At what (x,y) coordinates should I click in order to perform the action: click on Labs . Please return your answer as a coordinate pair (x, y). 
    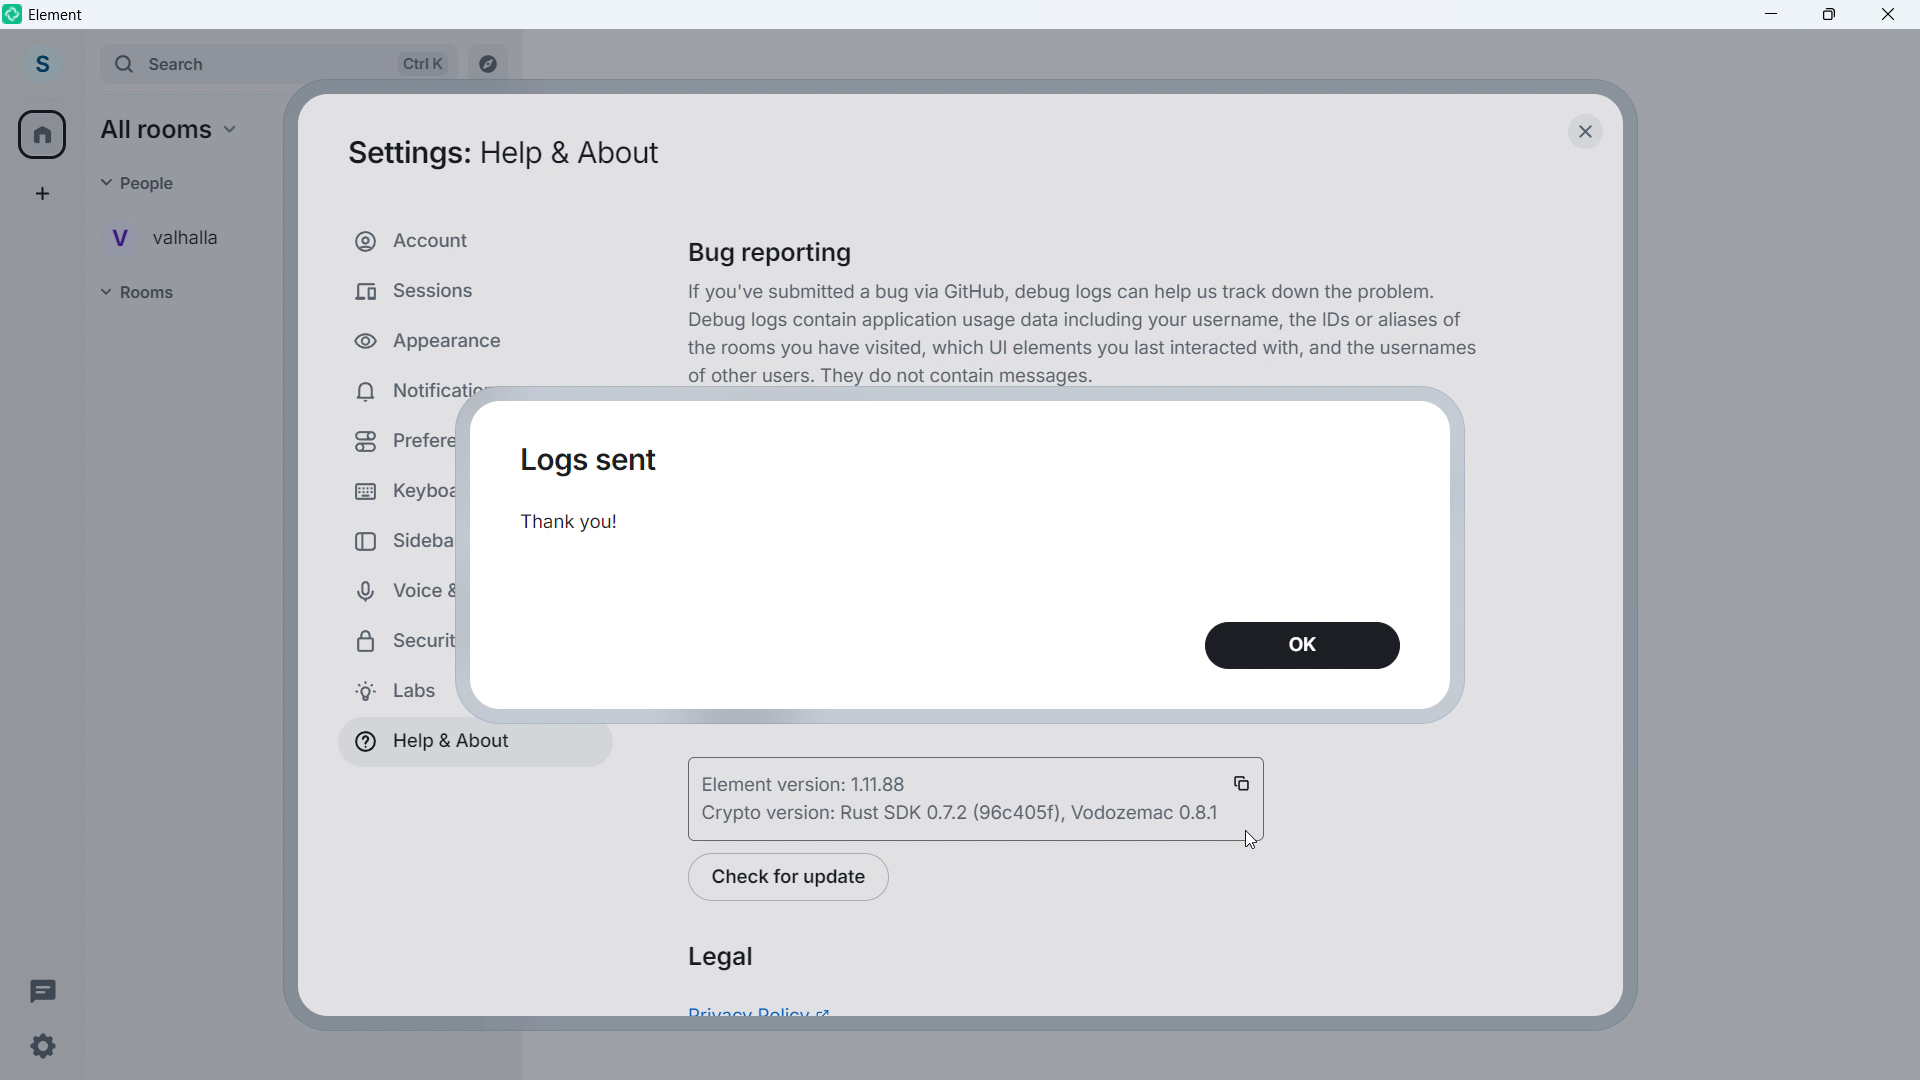
    Looking at the image, I should click on (394, 692).